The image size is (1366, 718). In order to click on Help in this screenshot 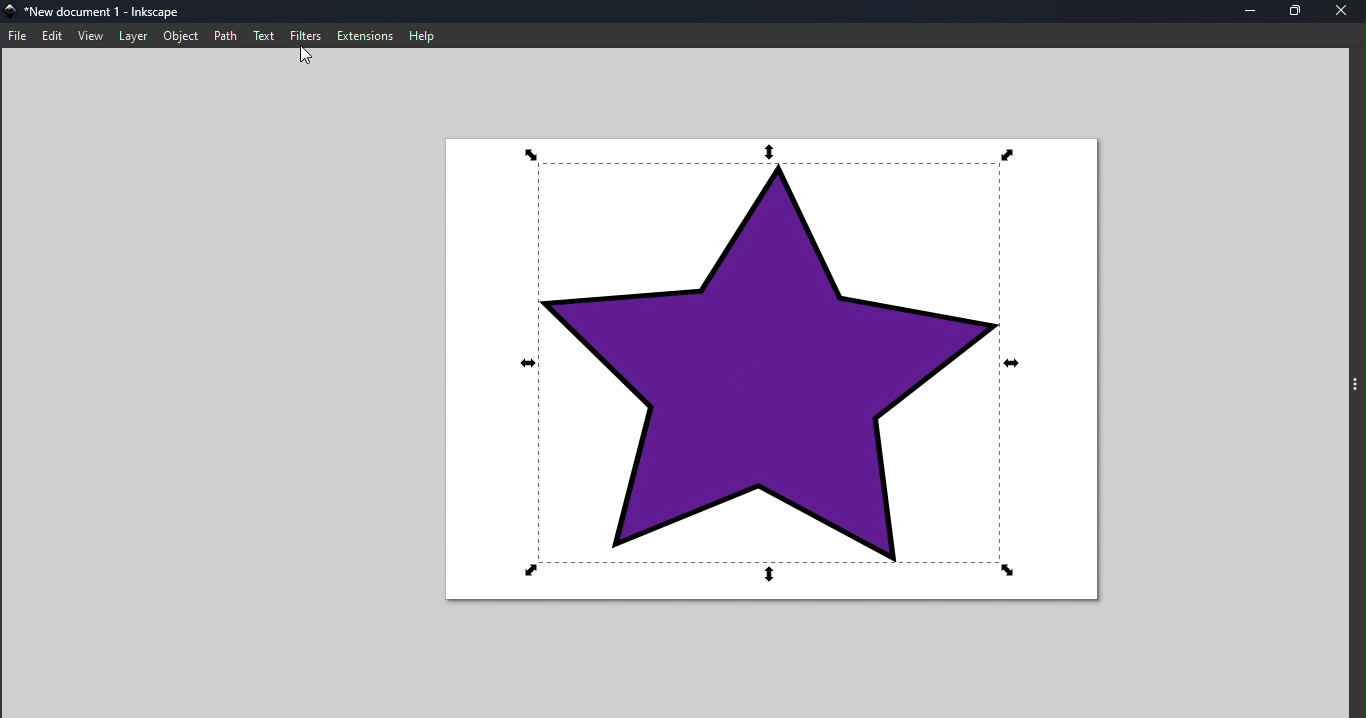, I will do `click(425, 35)`.